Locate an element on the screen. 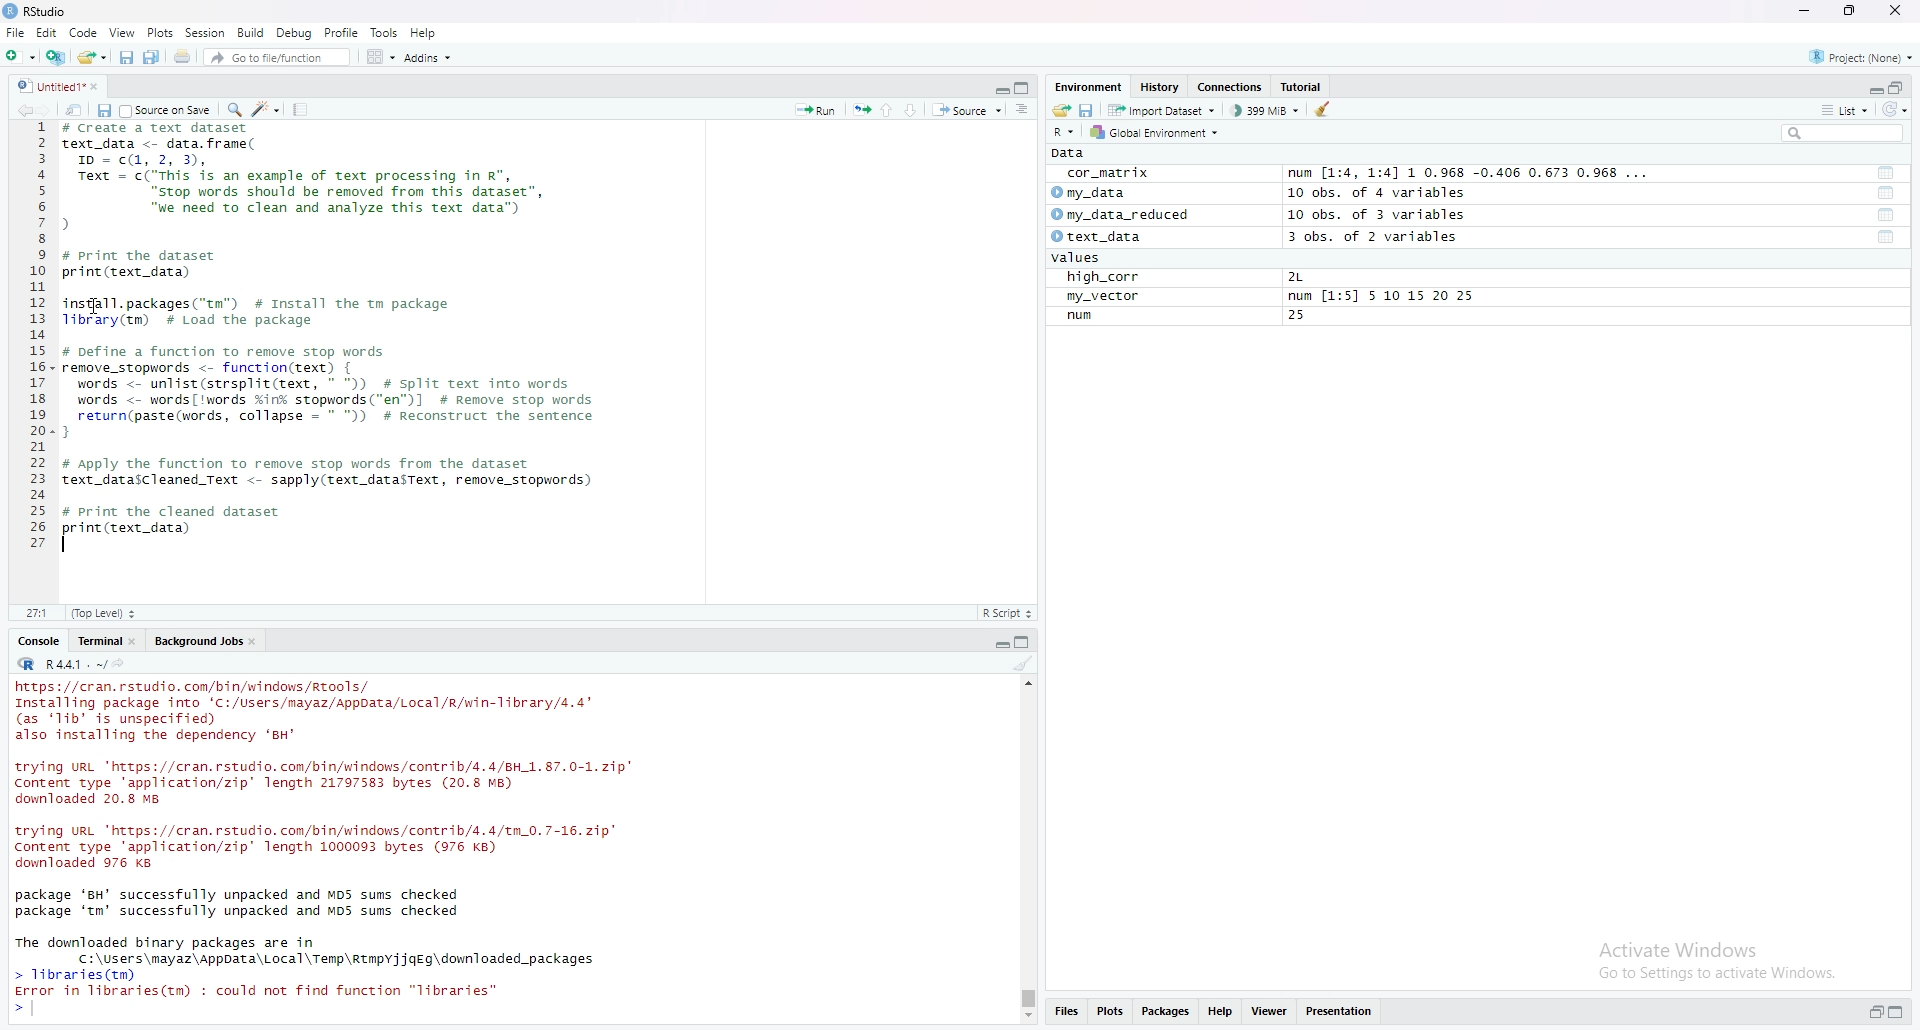 Image resolution: width=1920 pixels, height=1030 pixels. cor_matrix is located at coordinates (1107, 173).